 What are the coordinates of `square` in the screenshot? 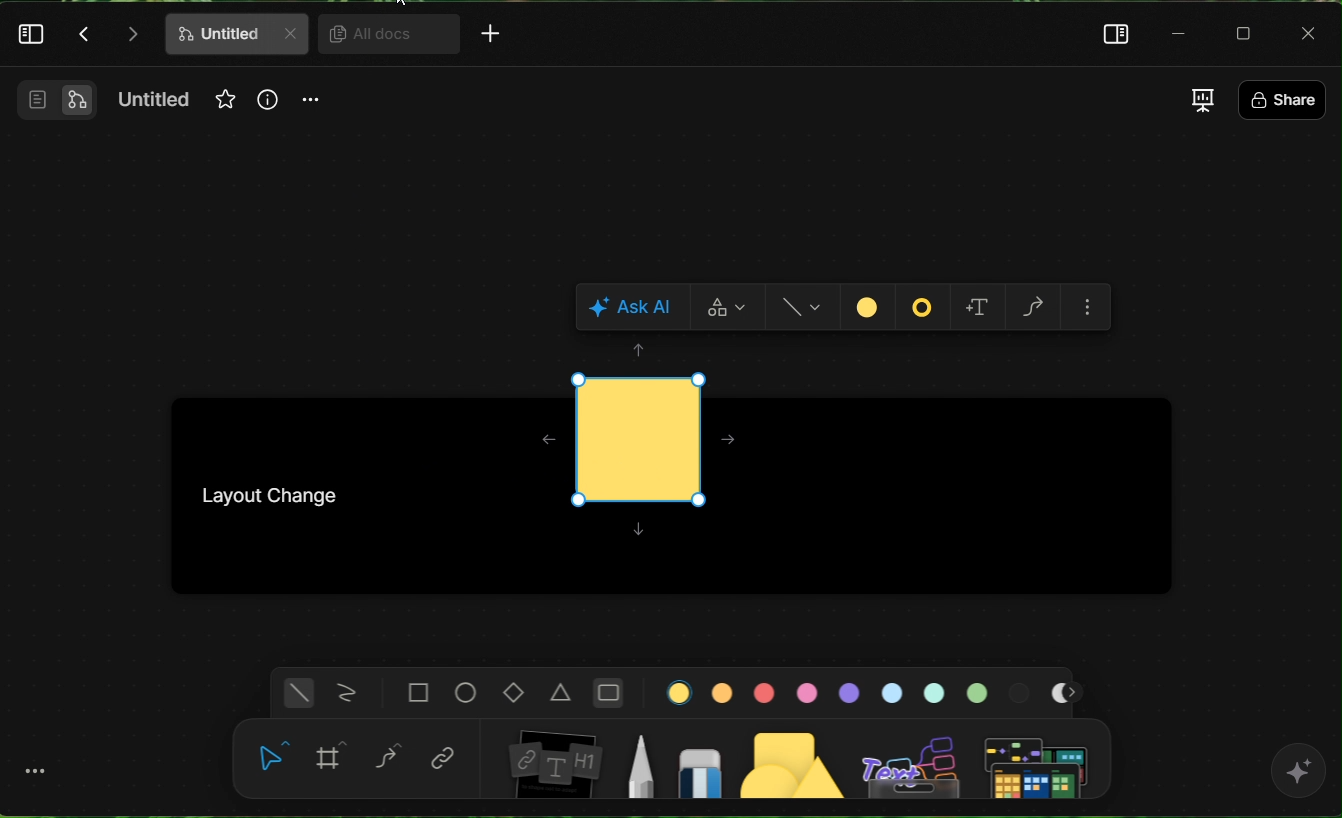 It's located at (417, 692).